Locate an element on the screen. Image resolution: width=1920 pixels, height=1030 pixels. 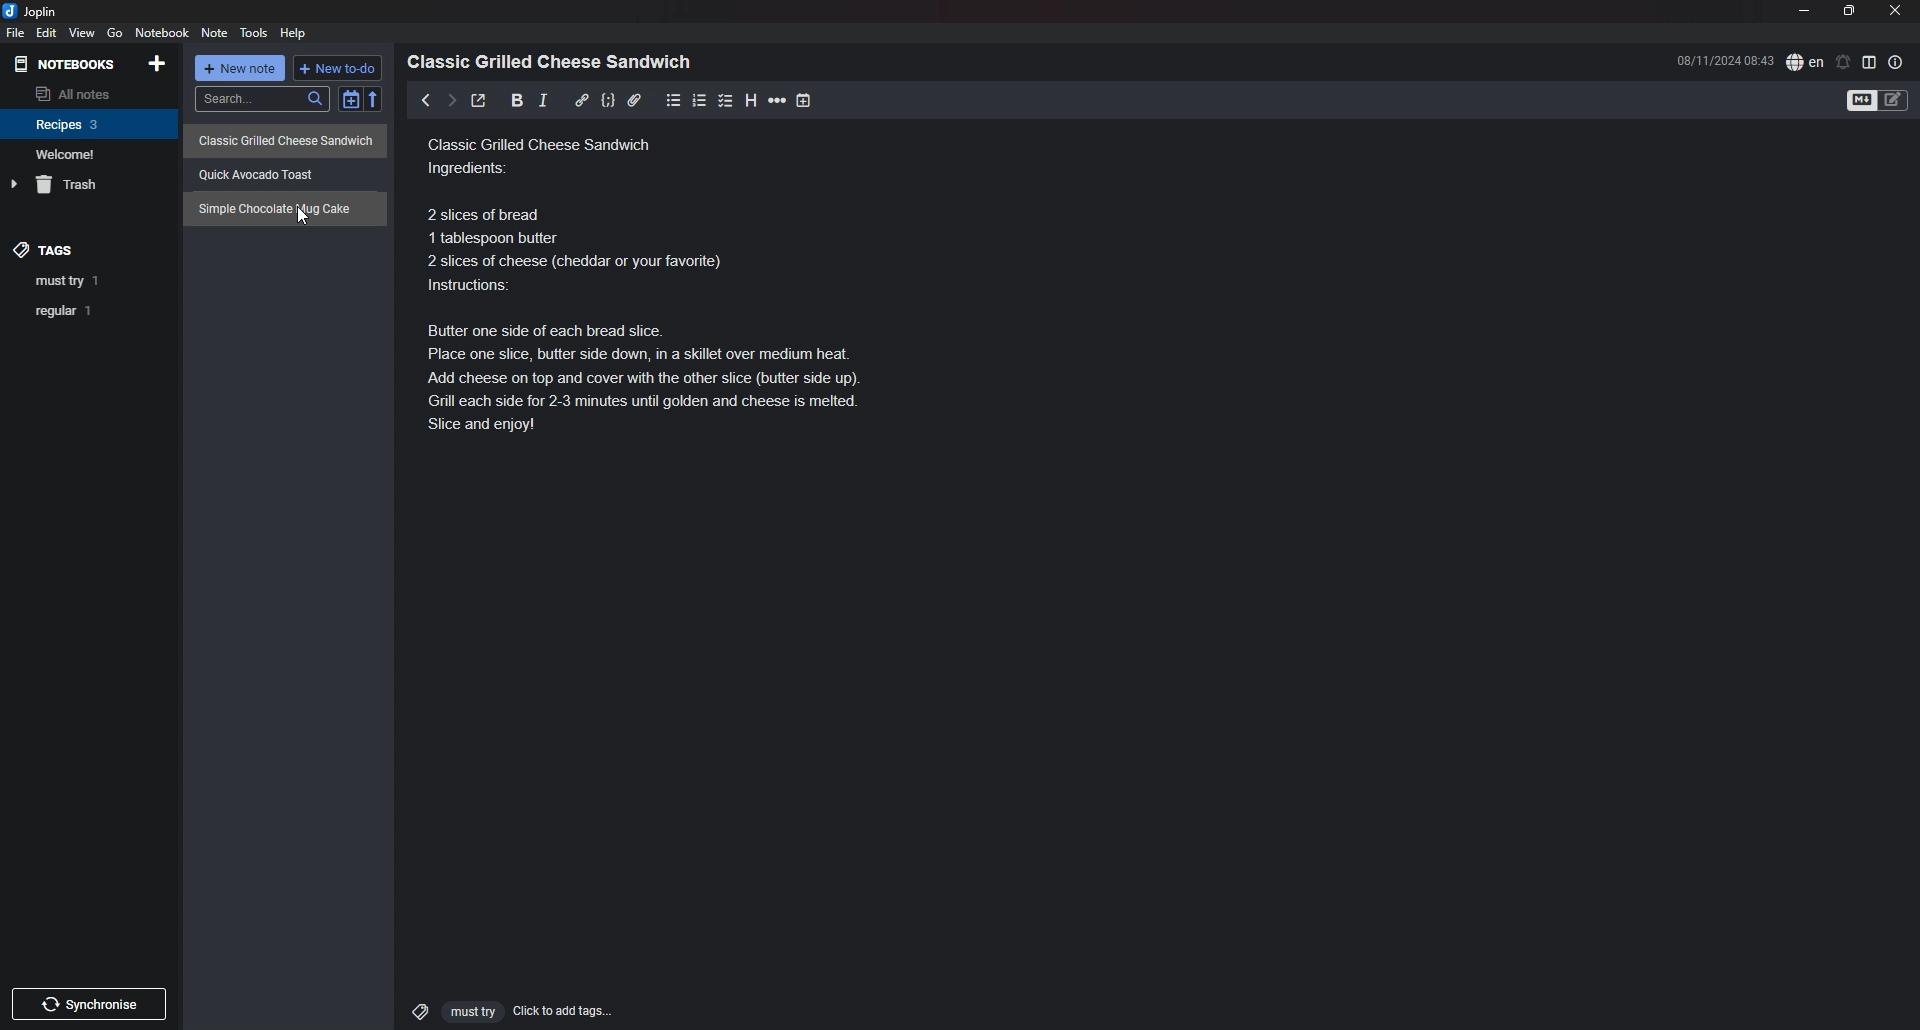
Classic grilled cheese sandwich ingredients is located at coordinates (665, 289).